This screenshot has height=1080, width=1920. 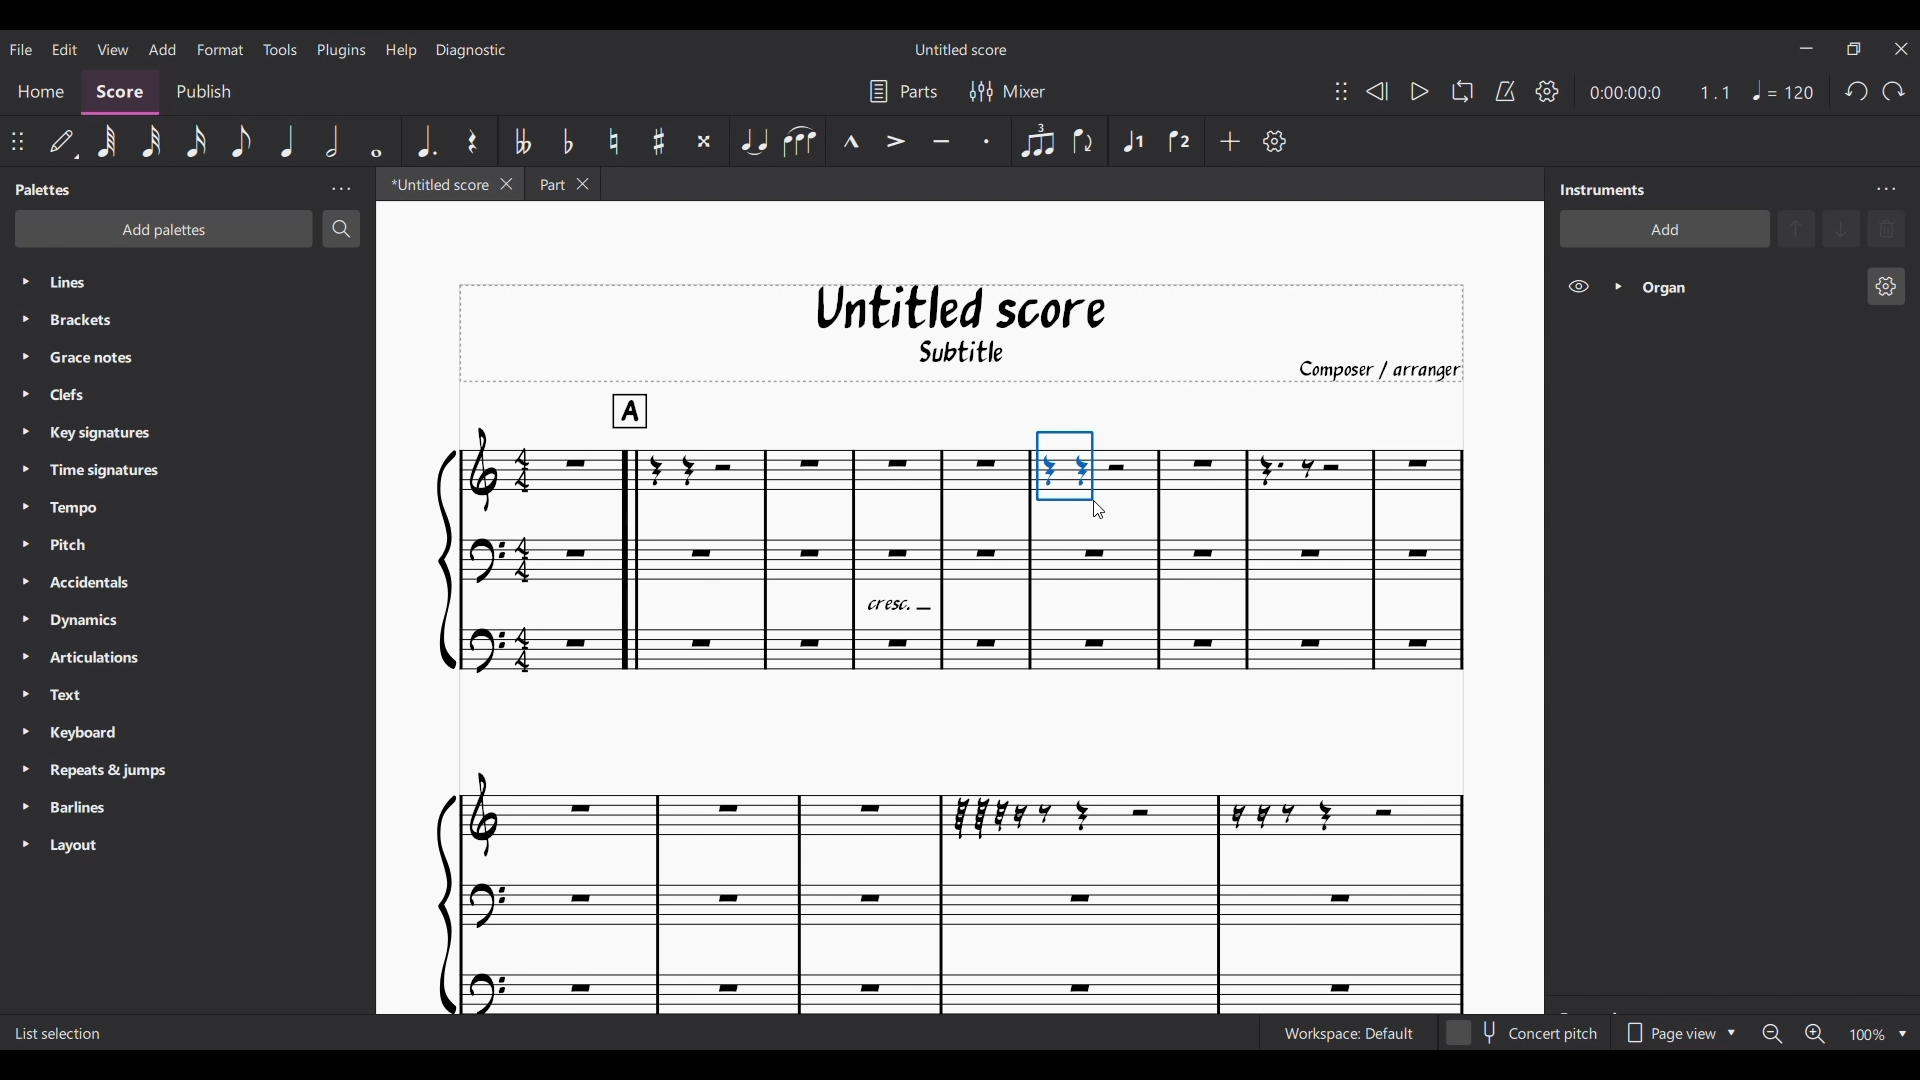 What do you see at coordinates (1578, 286) in the screenshot?
I see `Hide Organ on score` at bounding box center [1578, 286].